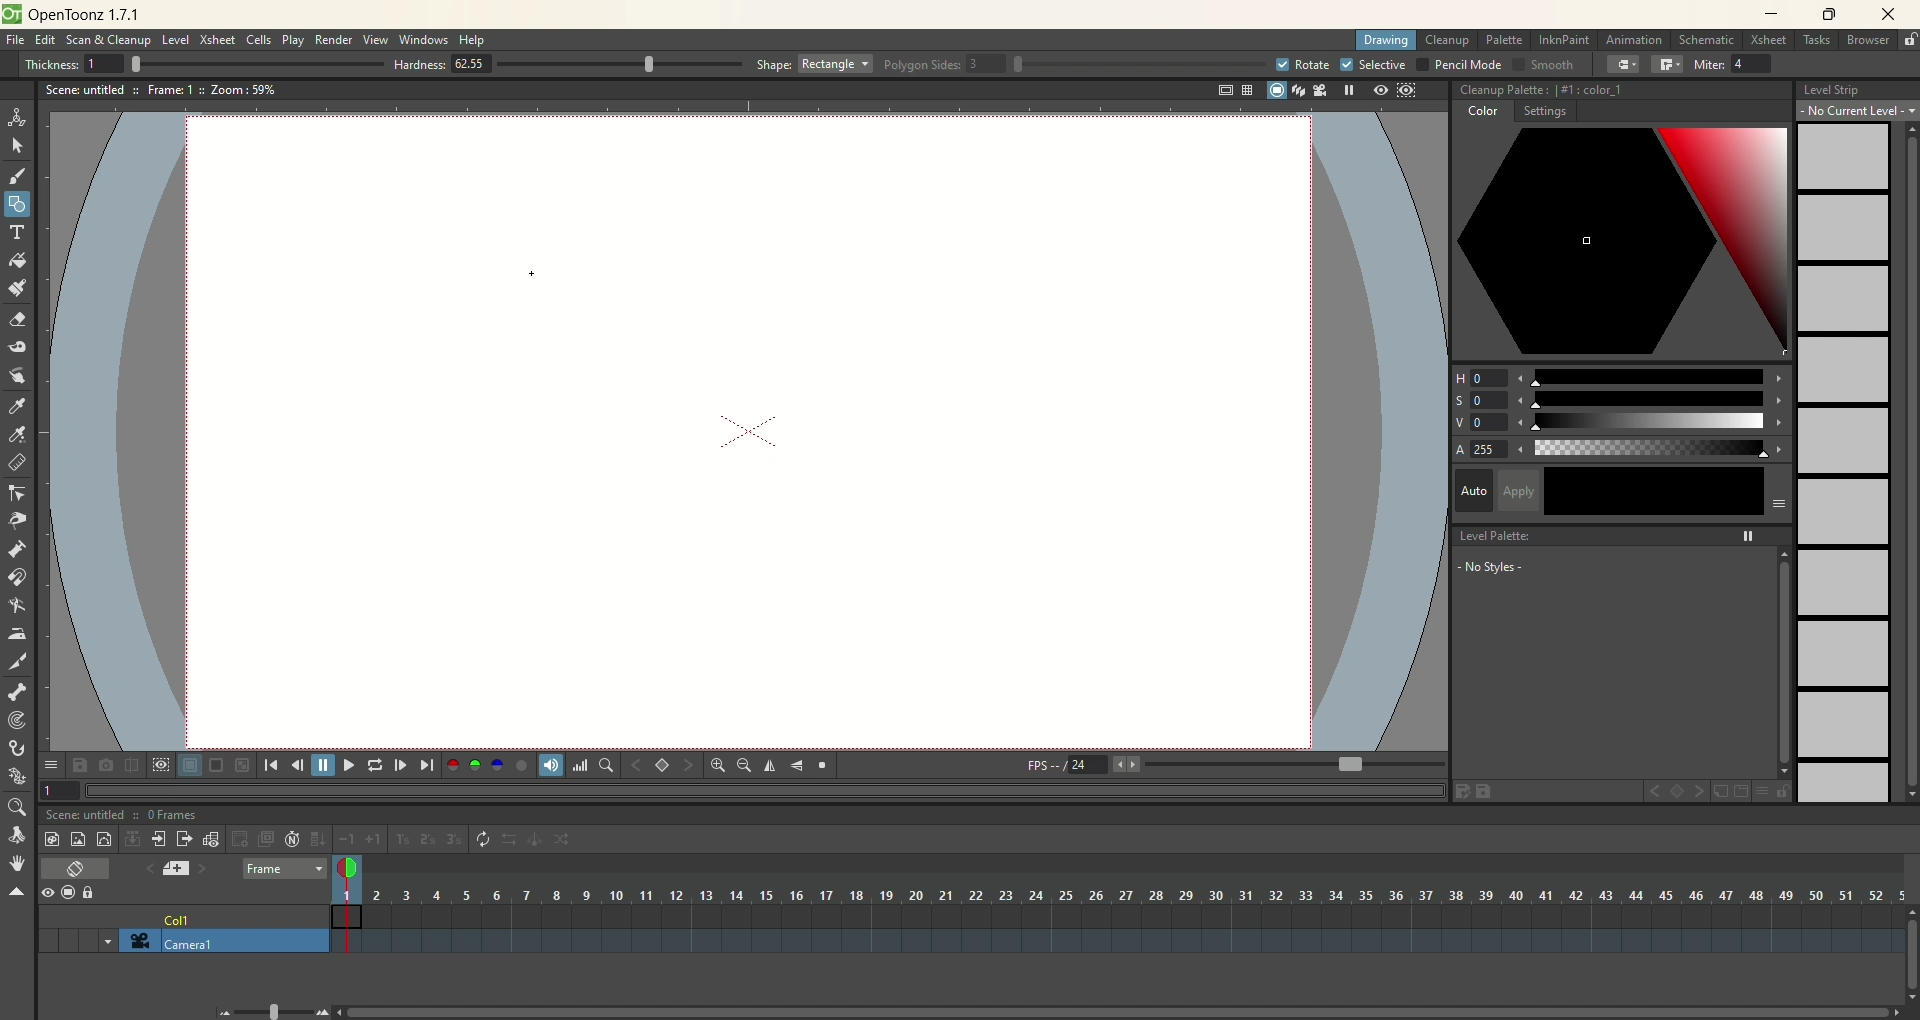  What do you see at coordinates (1857, 87) in the screenshot?
I see `level strip` at bounding box center [1857, 87].